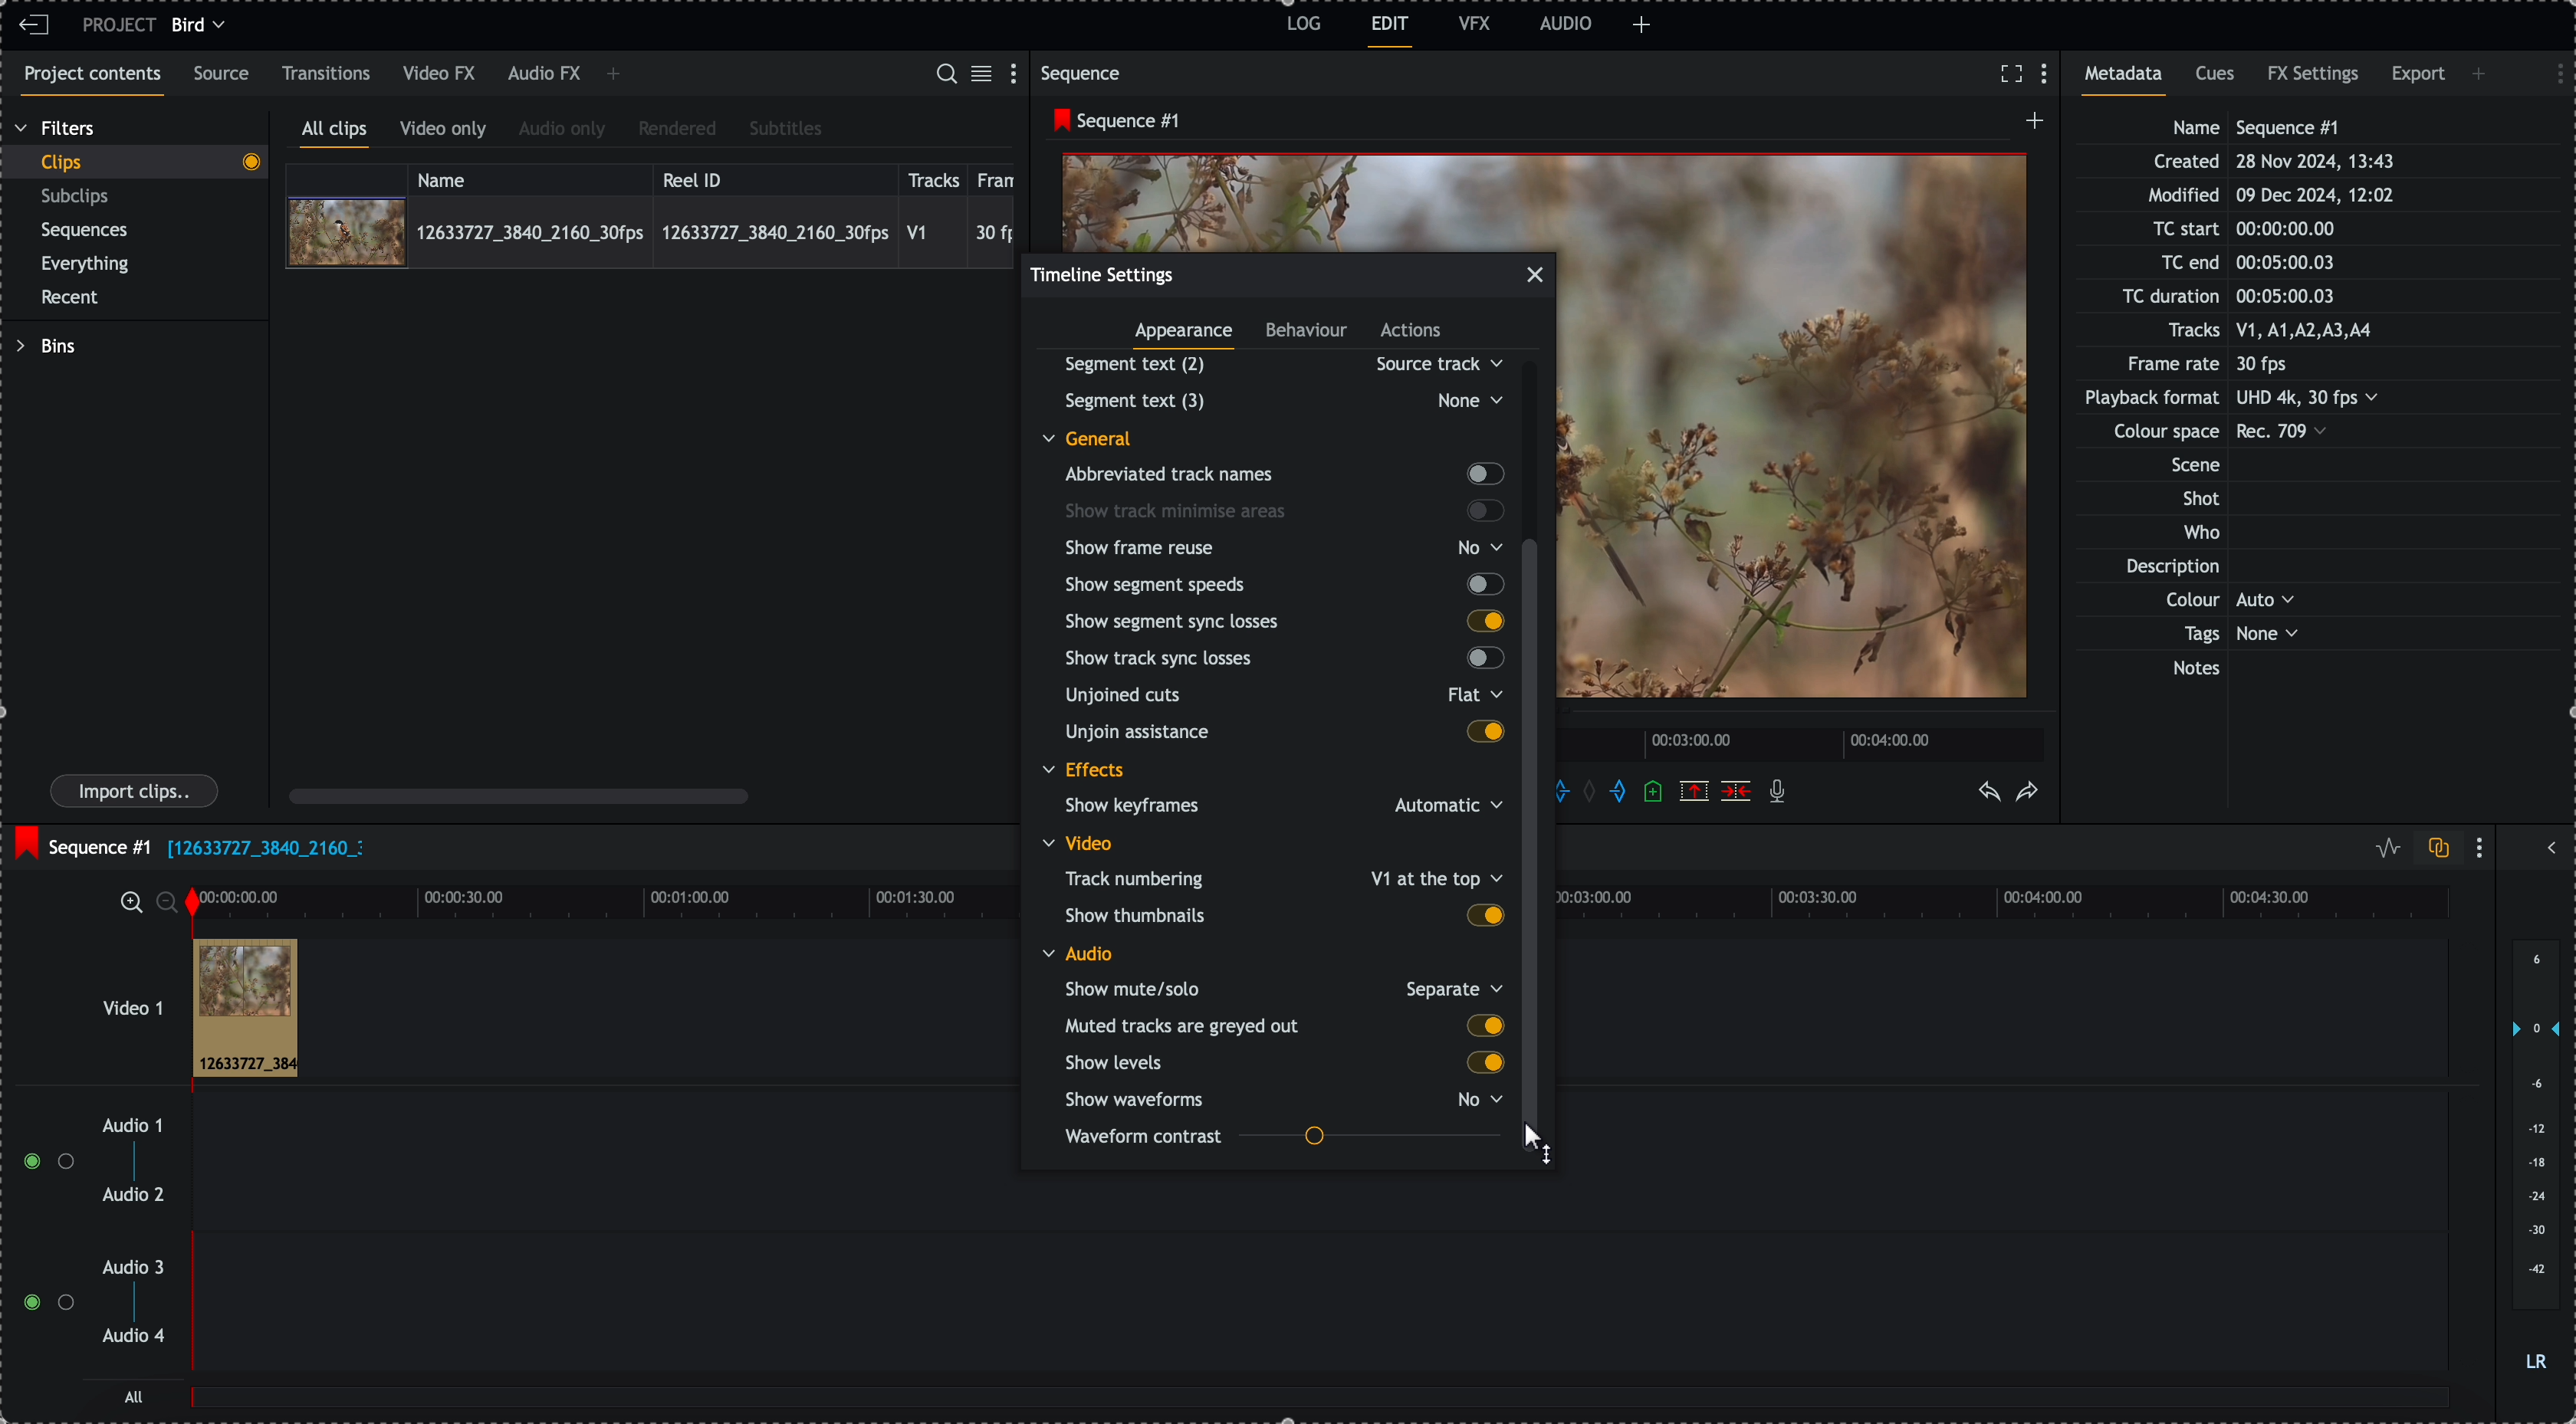 The width and height of the screenshot is (2576, 1424). Describe the element at coordinates (1085, 73) in the screenshot. I see `sequence` at that location.